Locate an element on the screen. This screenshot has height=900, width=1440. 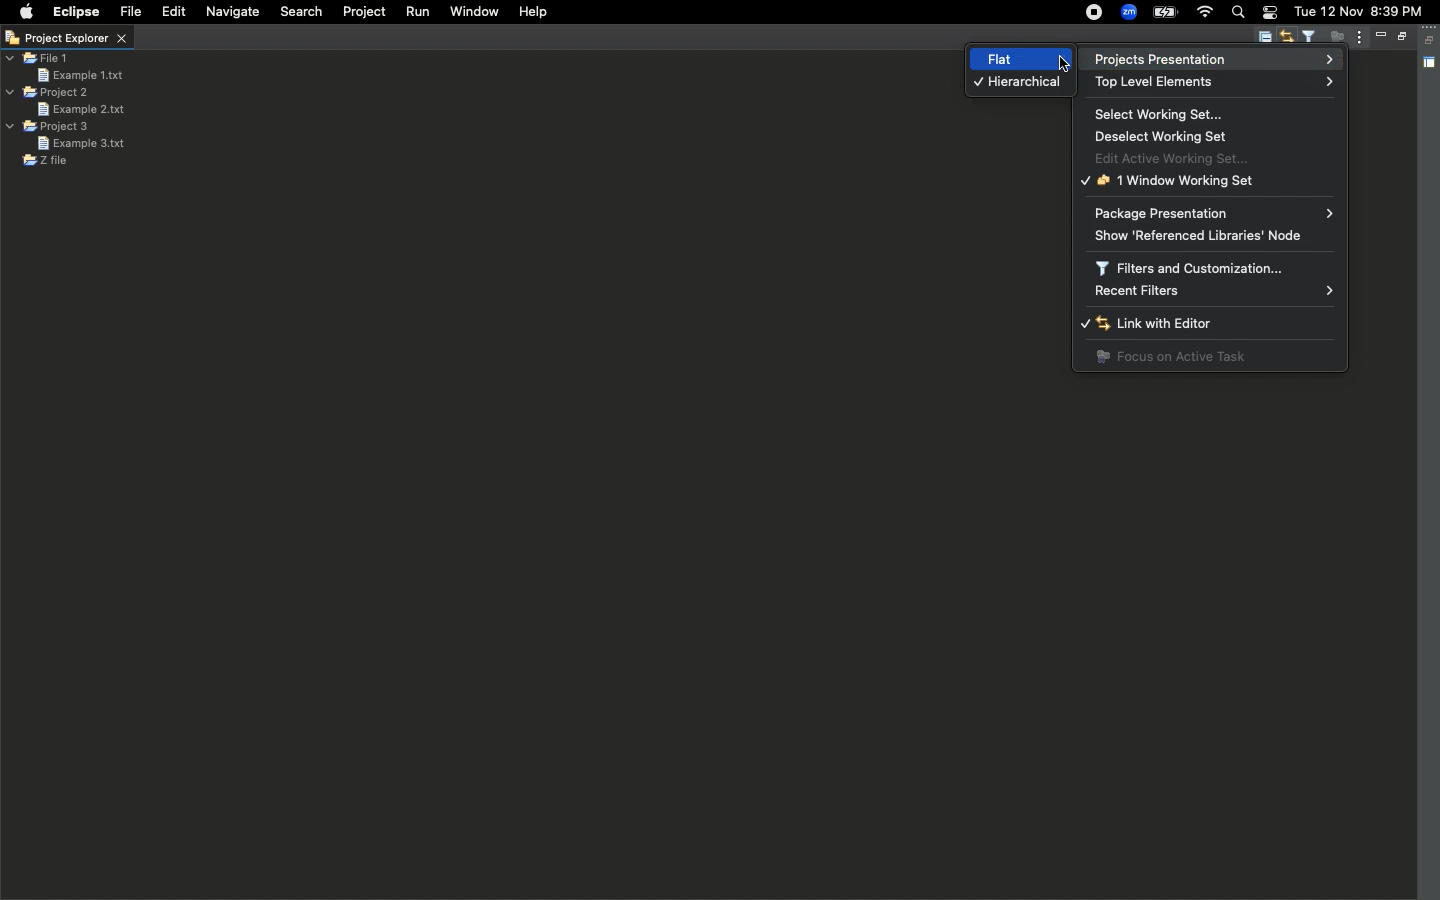
Project 3 is located at coordinates (50, 127).